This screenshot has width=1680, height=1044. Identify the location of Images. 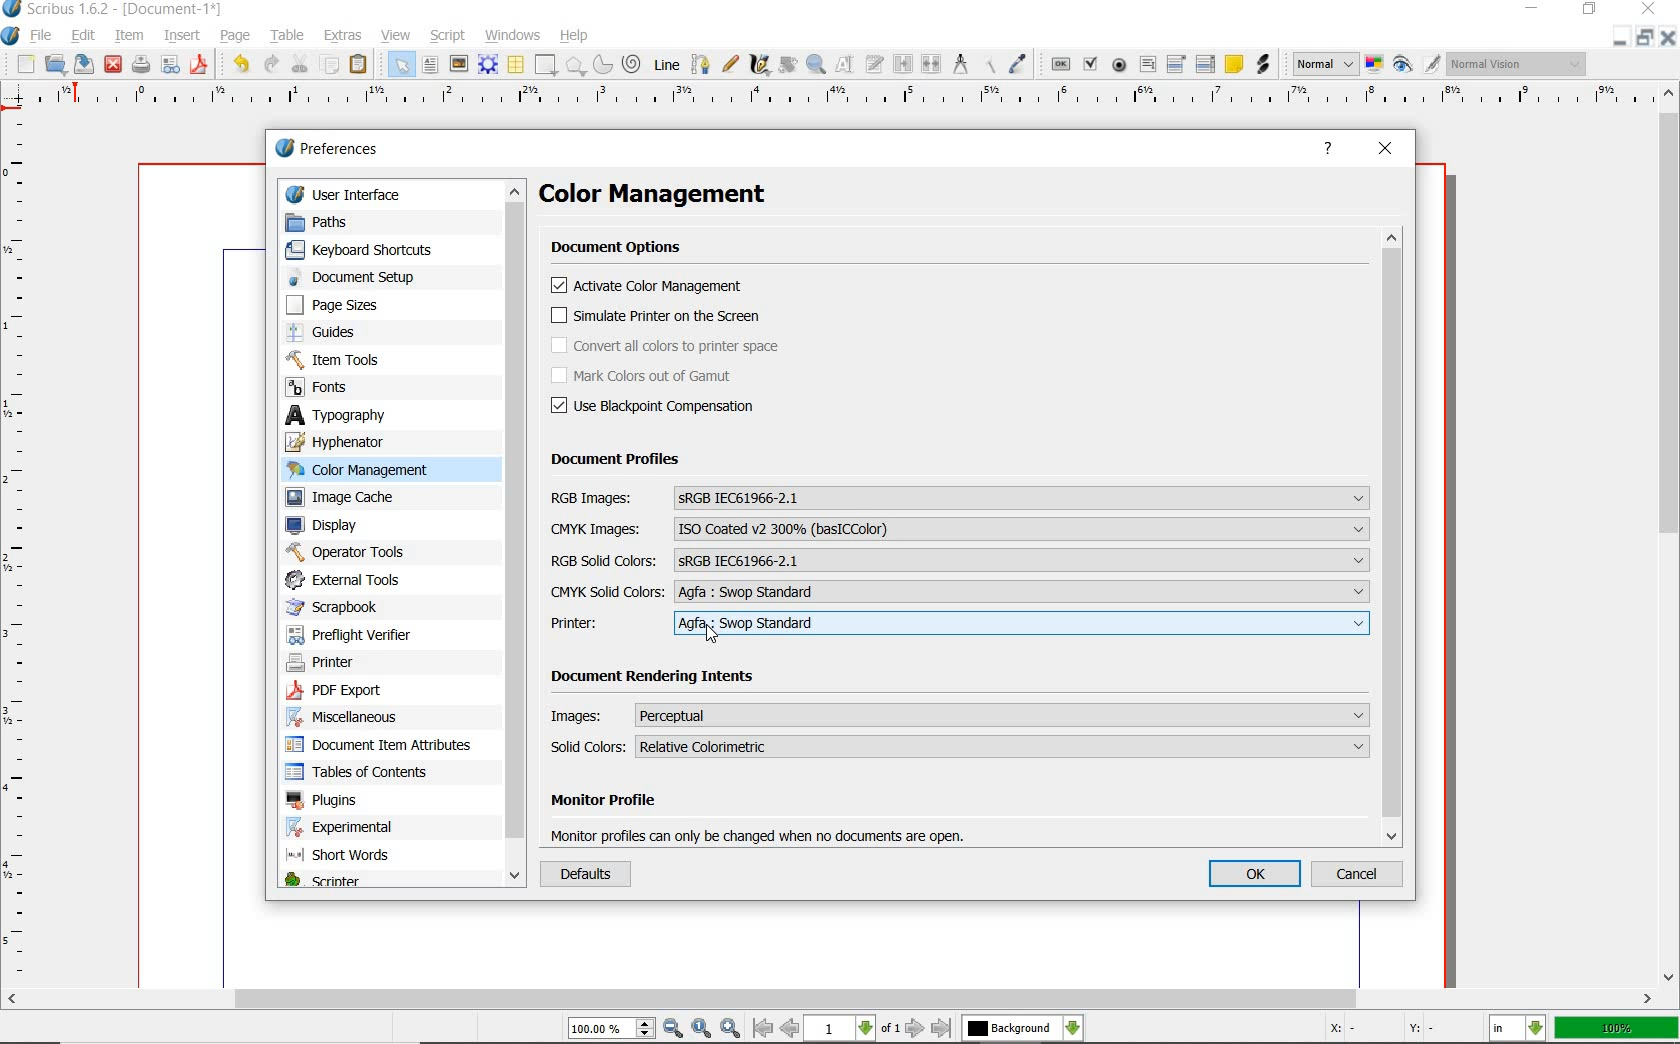
(960, 714).